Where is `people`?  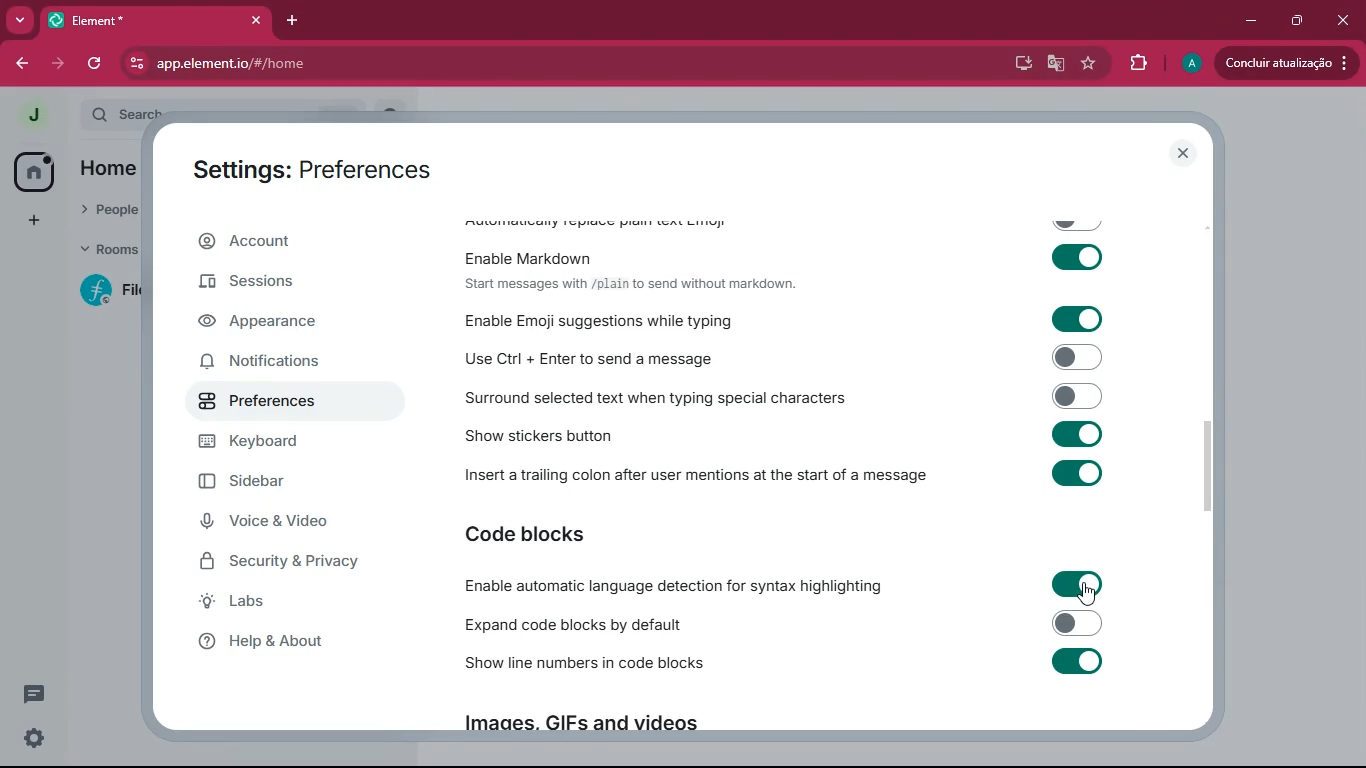 people is located at coordinates (110, 207).